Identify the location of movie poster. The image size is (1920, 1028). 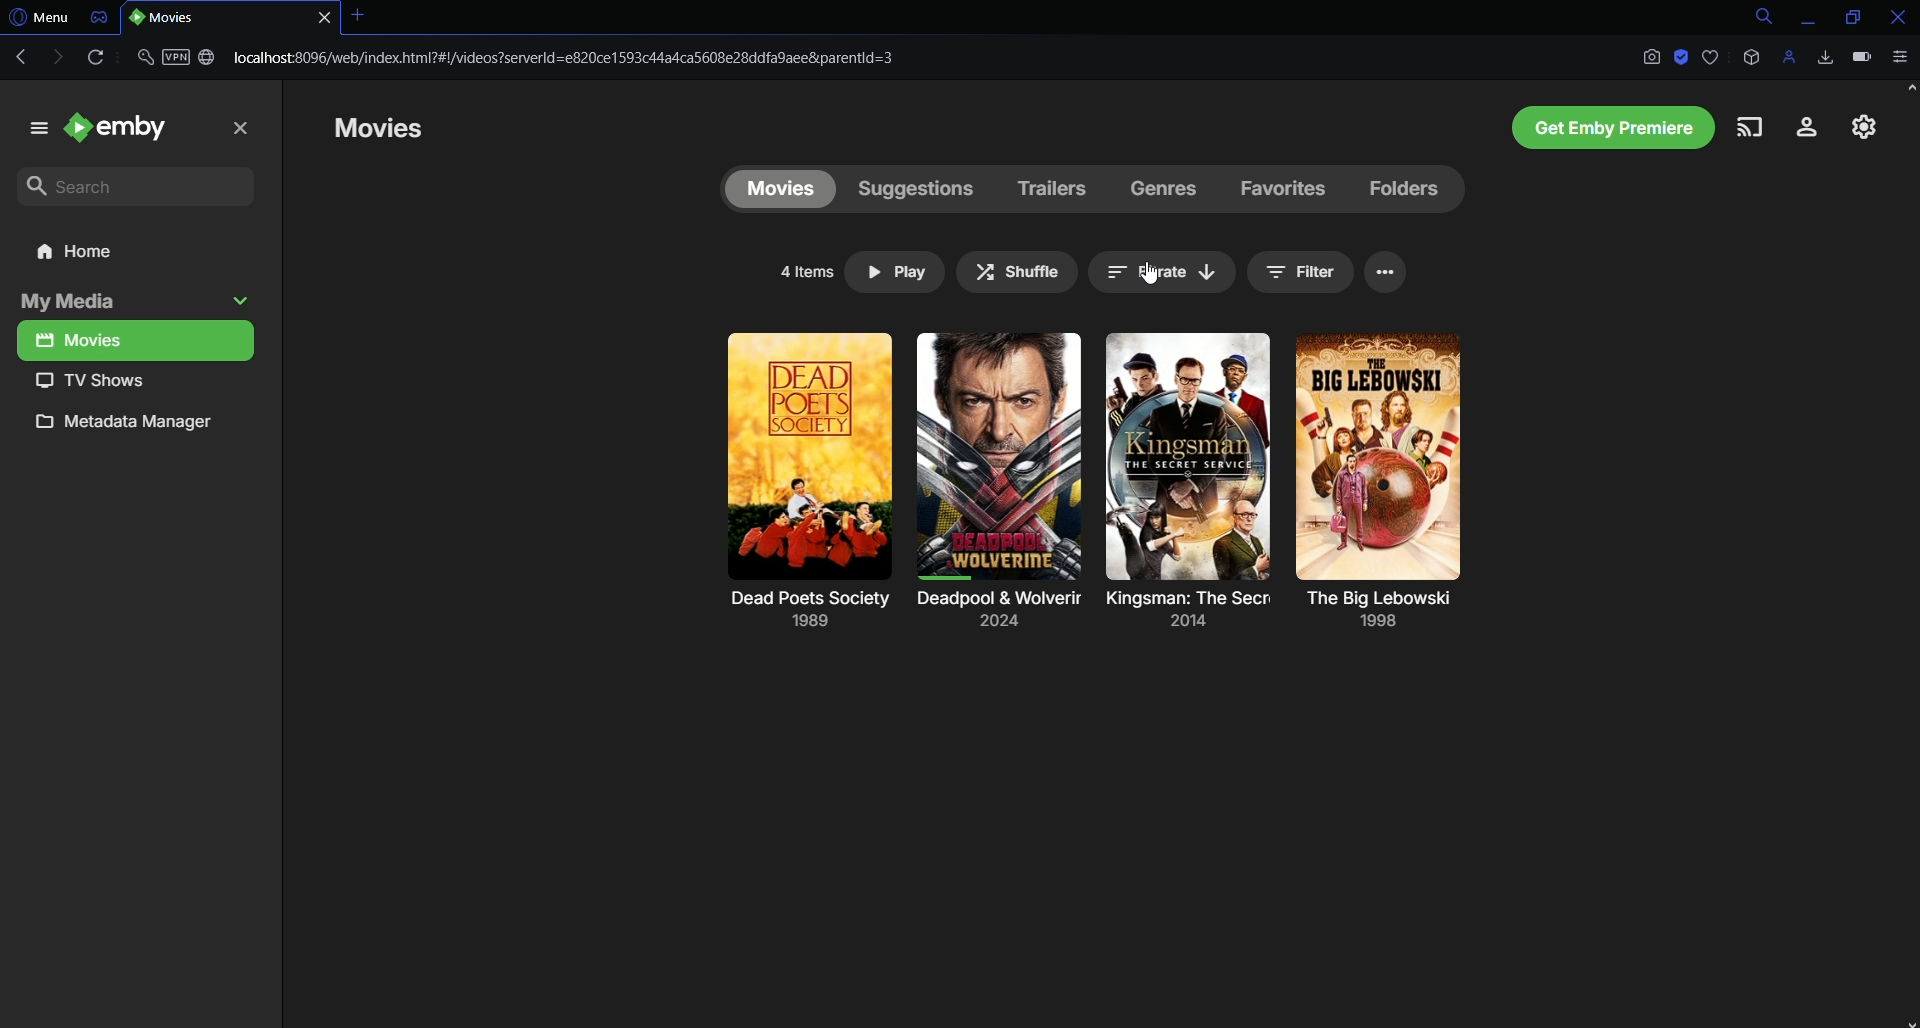
(1187, 455).